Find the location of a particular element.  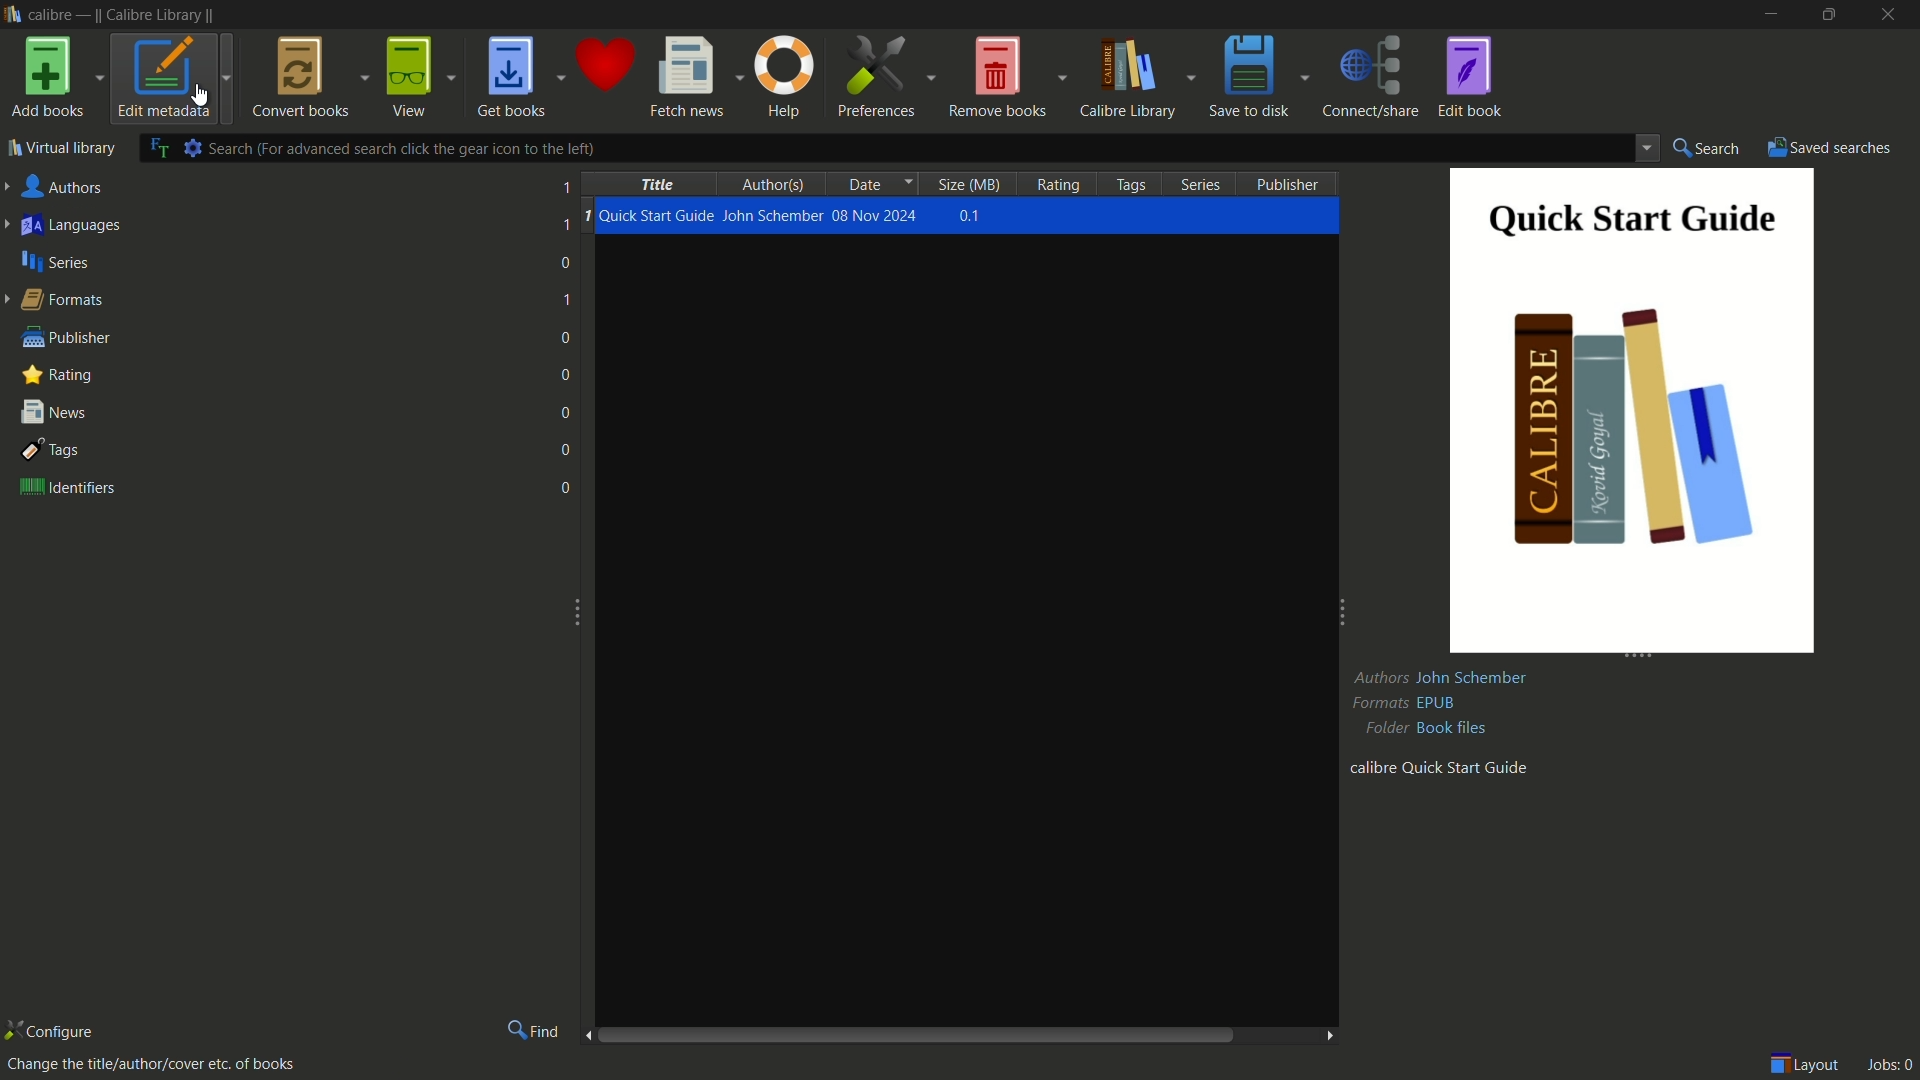

languages is located at coordinates (69, 225).